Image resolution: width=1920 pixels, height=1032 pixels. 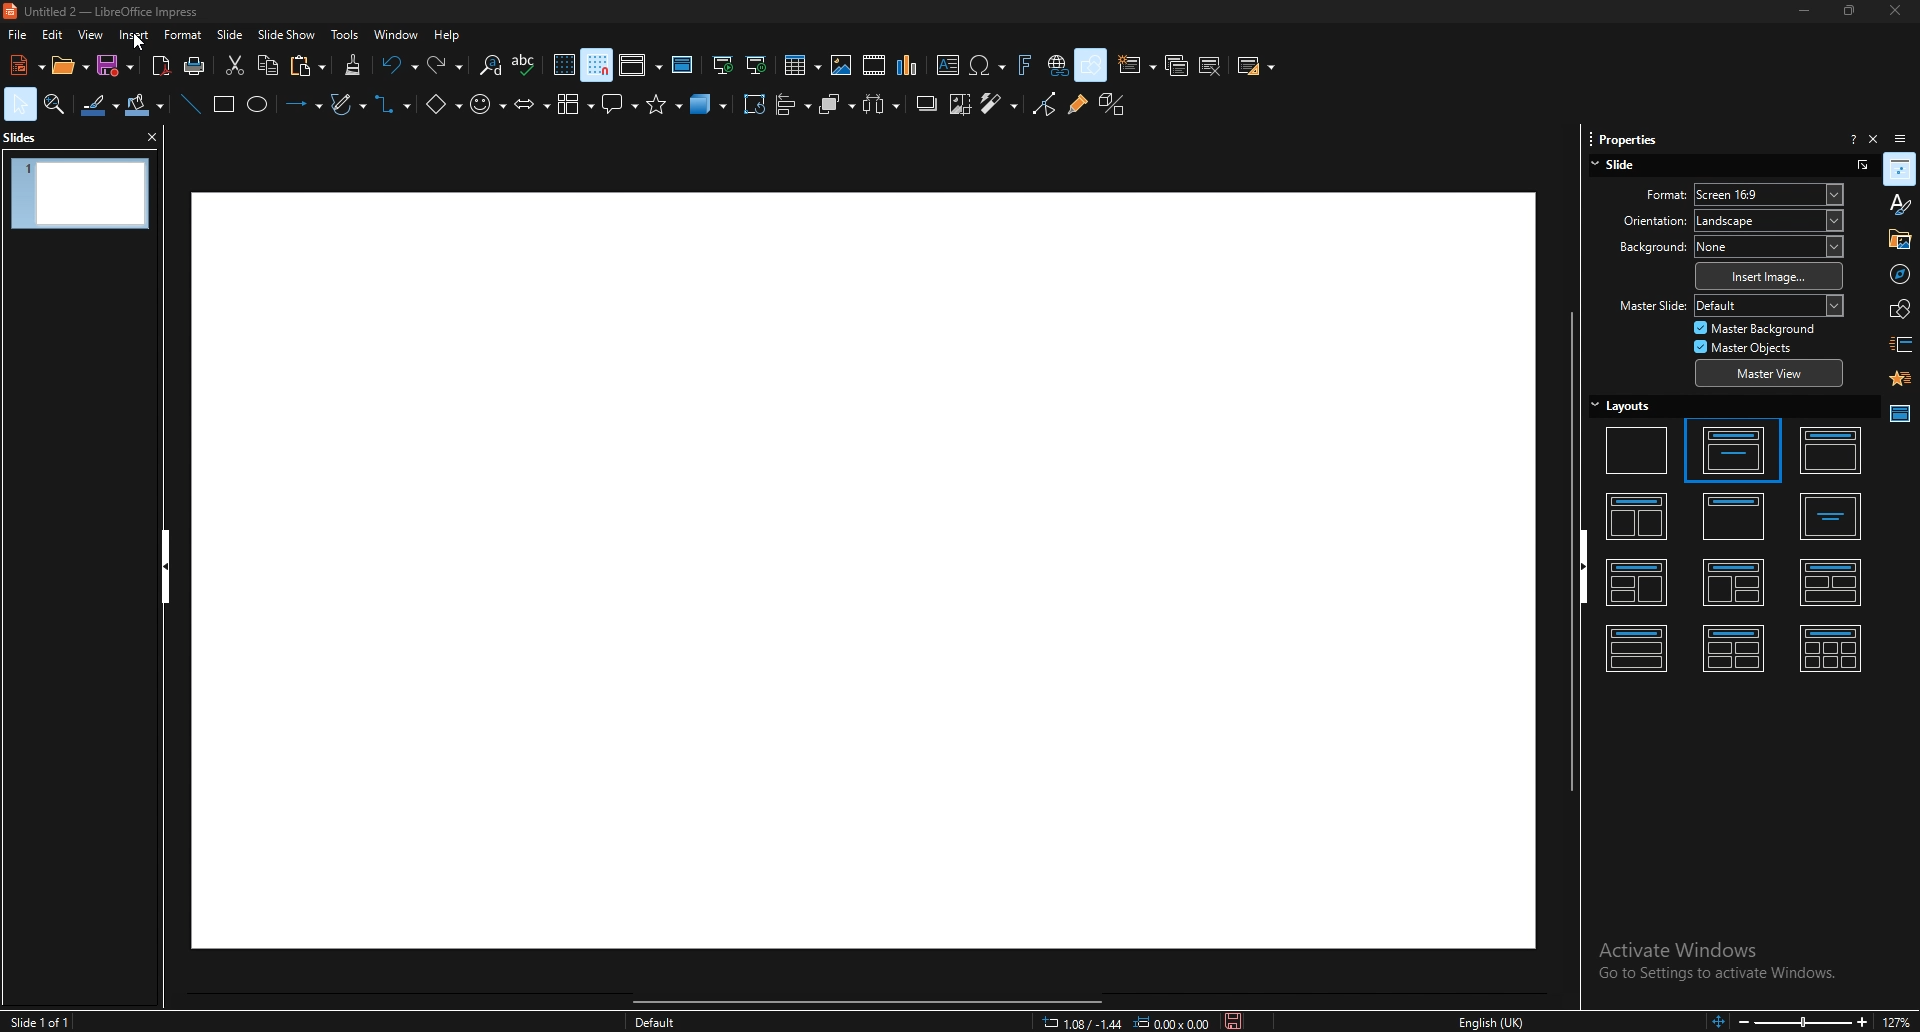 What do you see at coordinates (620, 103) in the screenshot?
I see `callout shapes` at bounding box center [620, 103].